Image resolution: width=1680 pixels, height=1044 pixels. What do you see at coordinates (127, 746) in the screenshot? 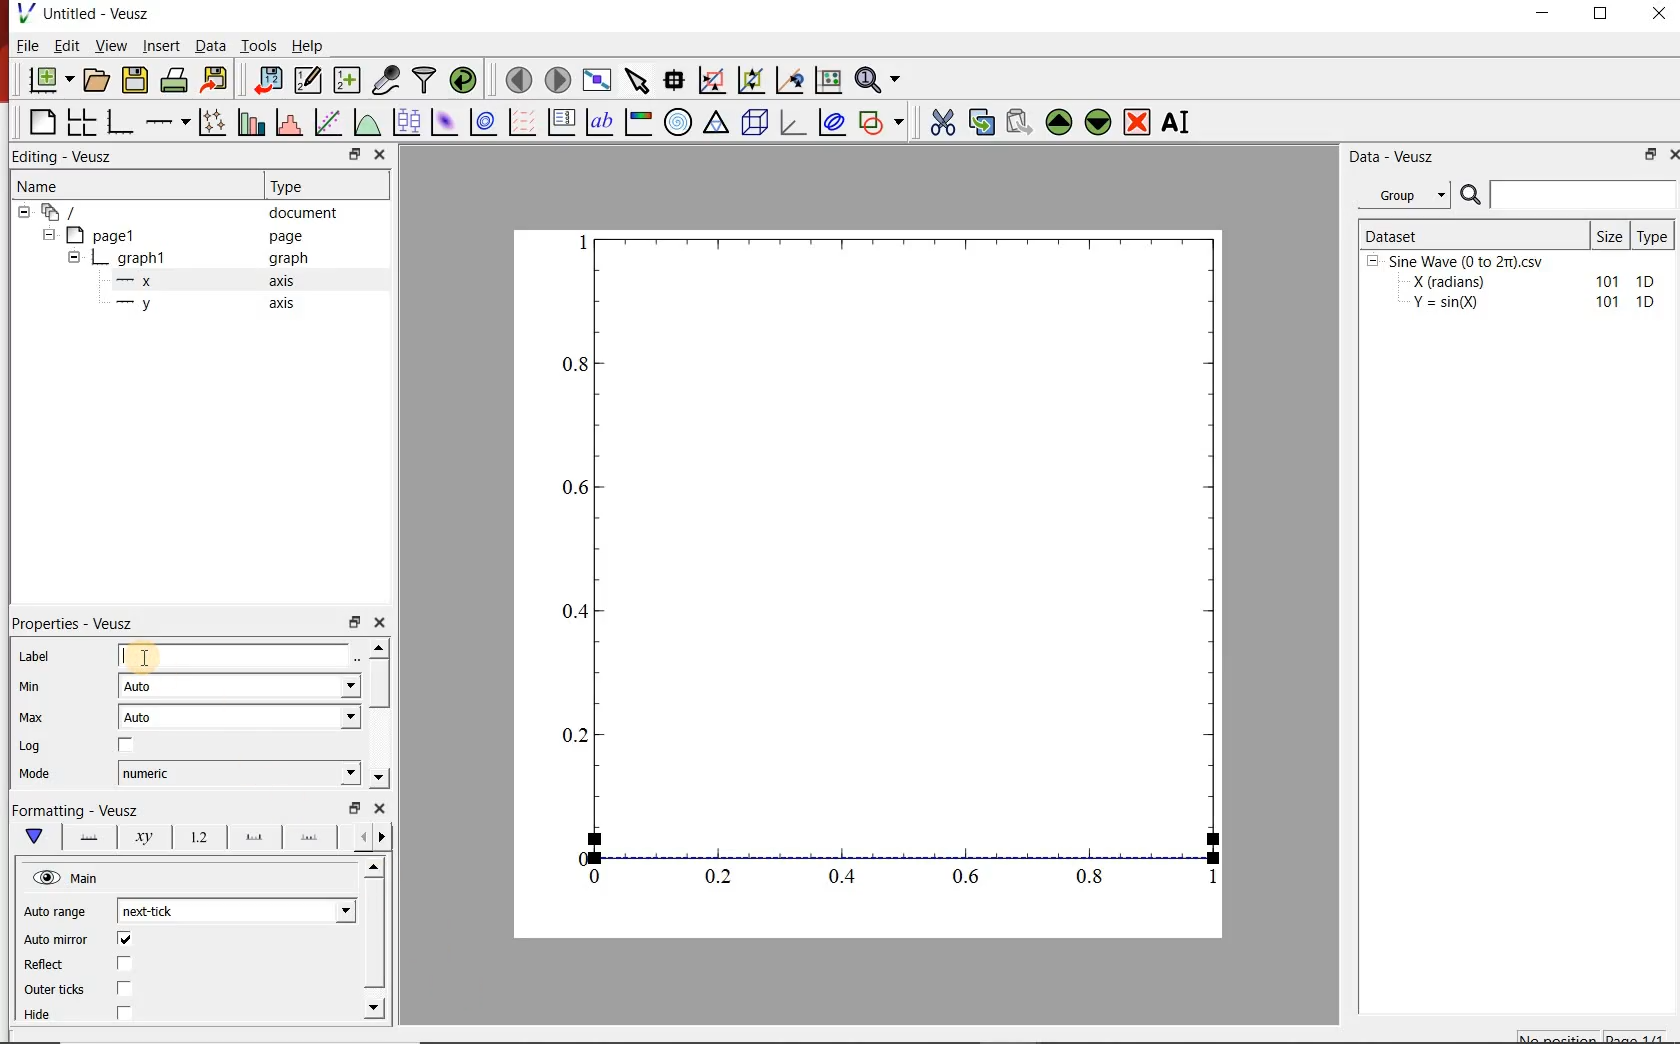
I see `Checkbox` at bounding box center [127, 746].